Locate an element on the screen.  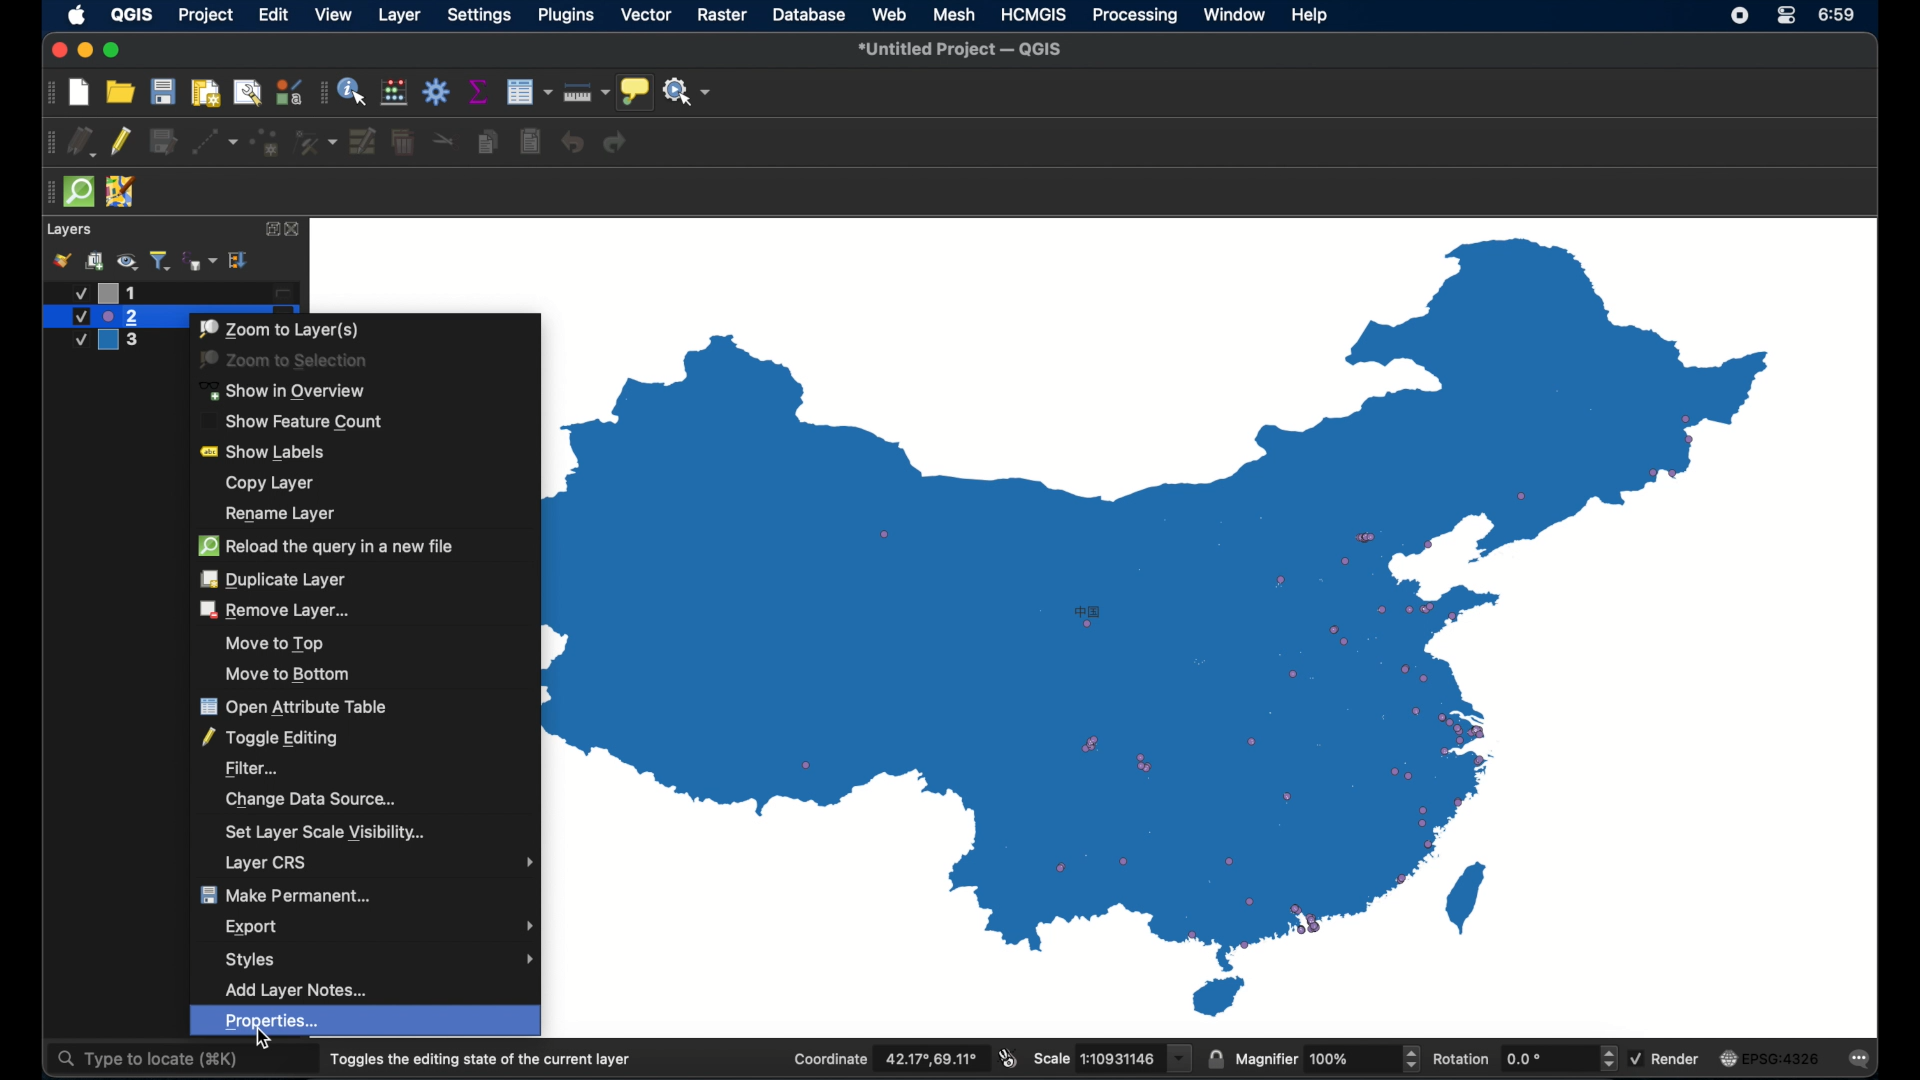
maximize  is located at coordinates (113, 51).